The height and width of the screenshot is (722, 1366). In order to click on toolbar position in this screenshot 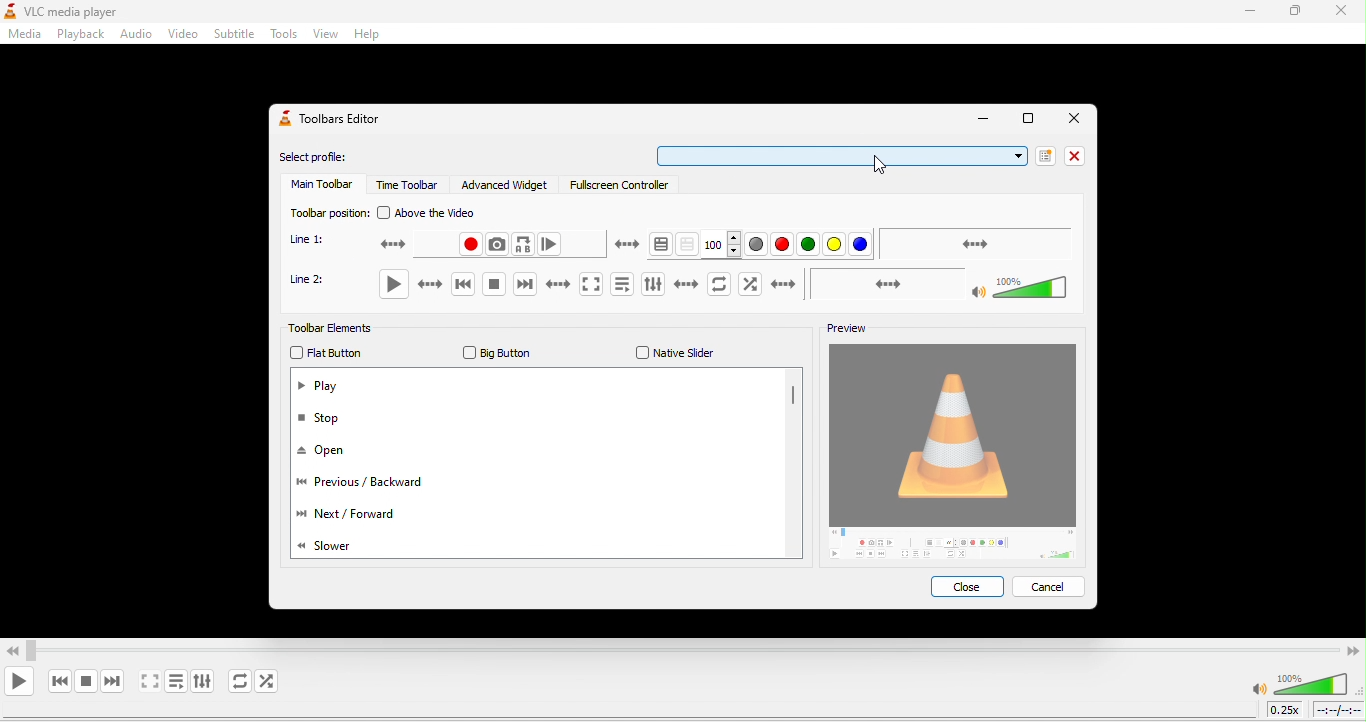, I will do `click(328, 213)`.